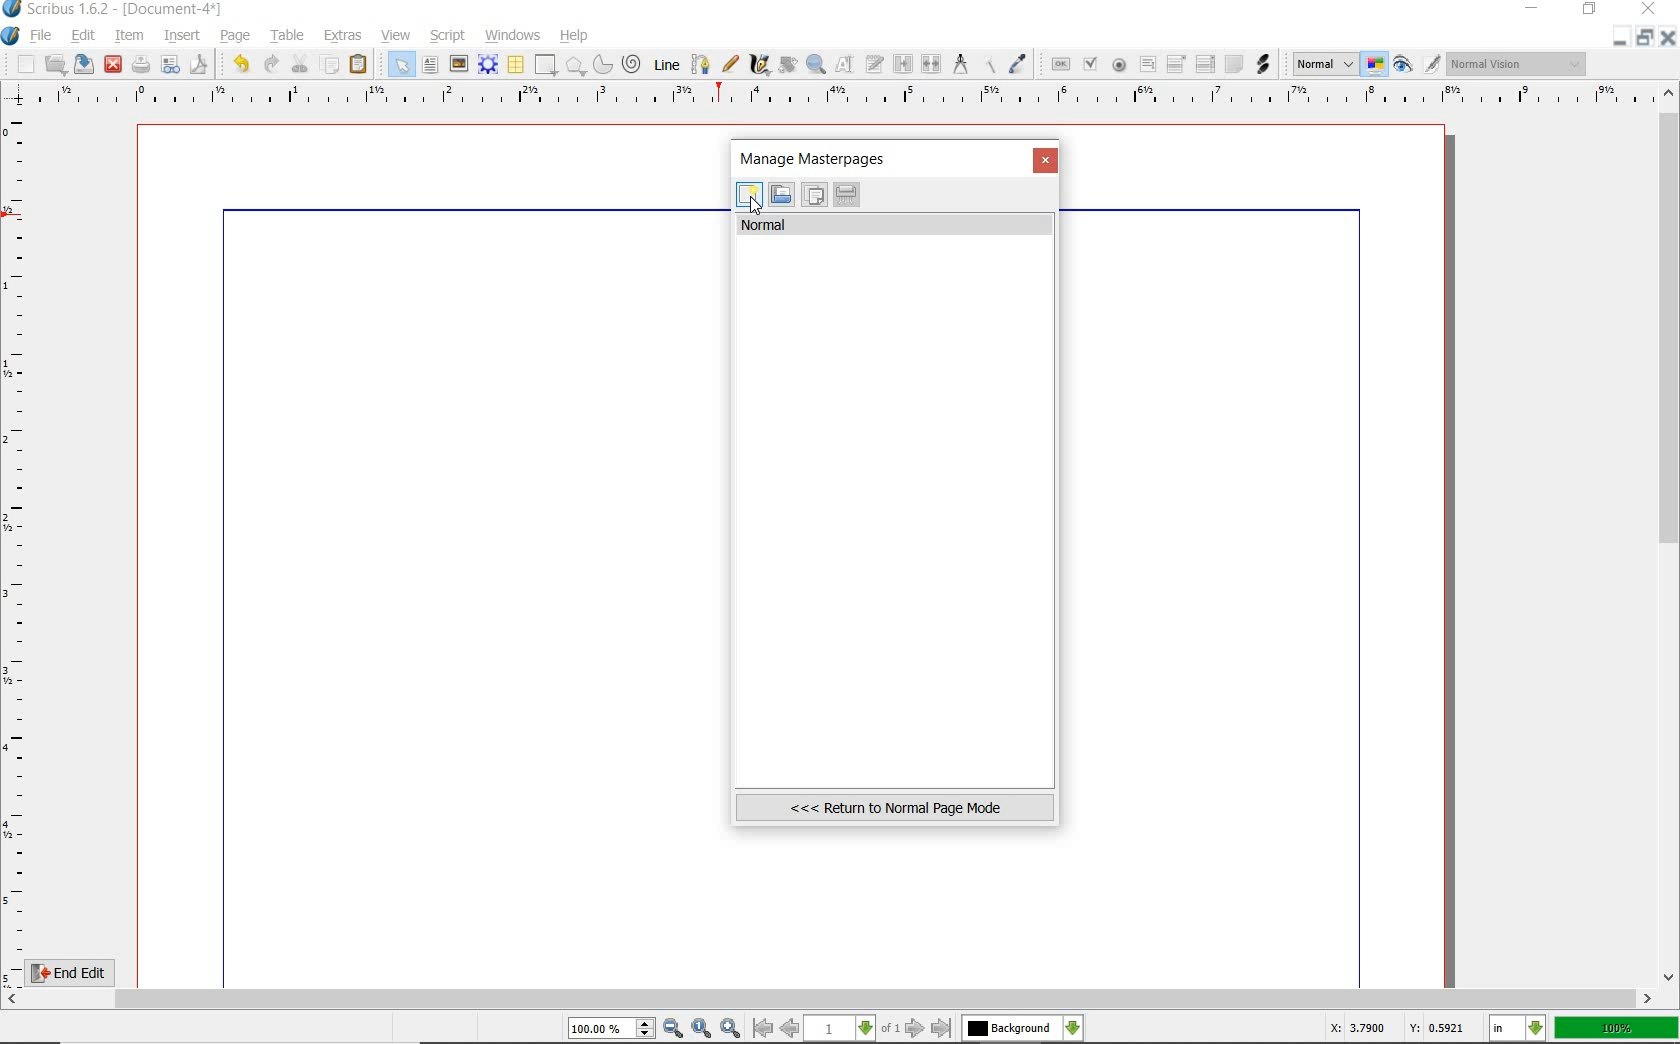  I want to click on print, so click(141, 64).